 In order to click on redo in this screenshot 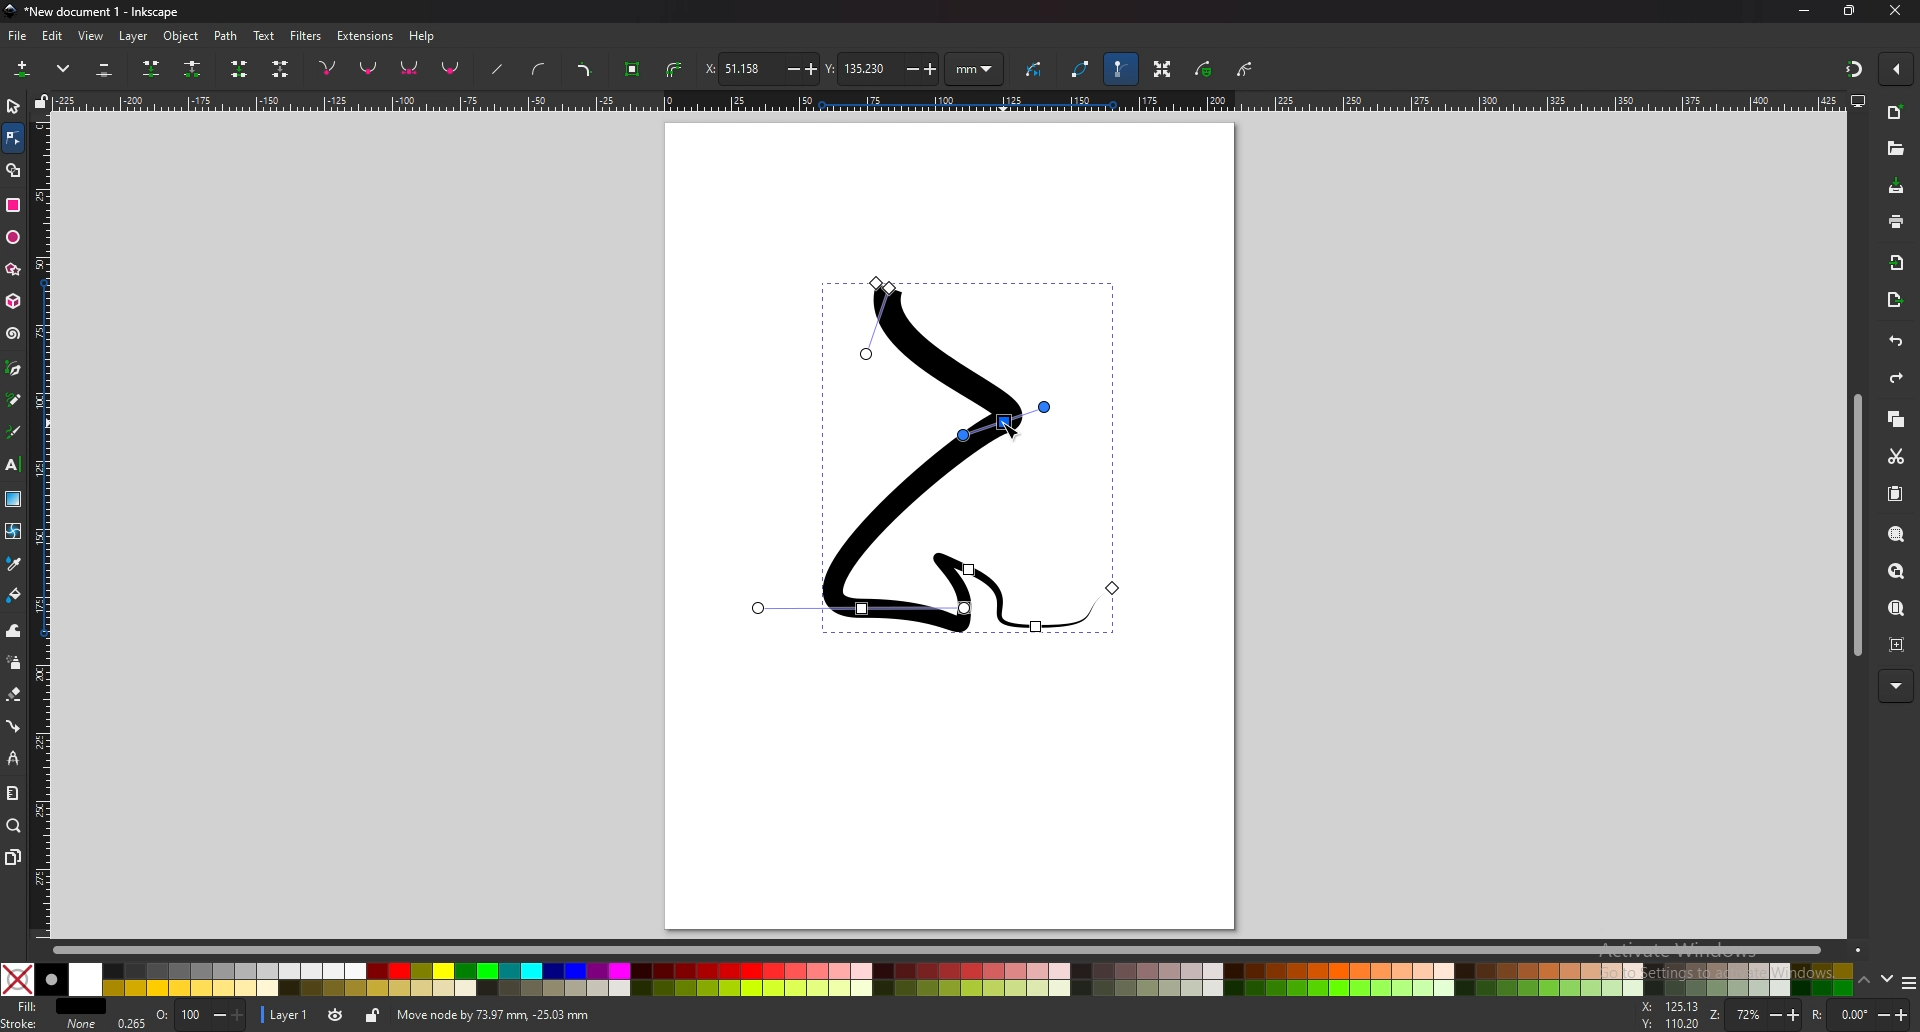, I will do `click(1893, 380)`.